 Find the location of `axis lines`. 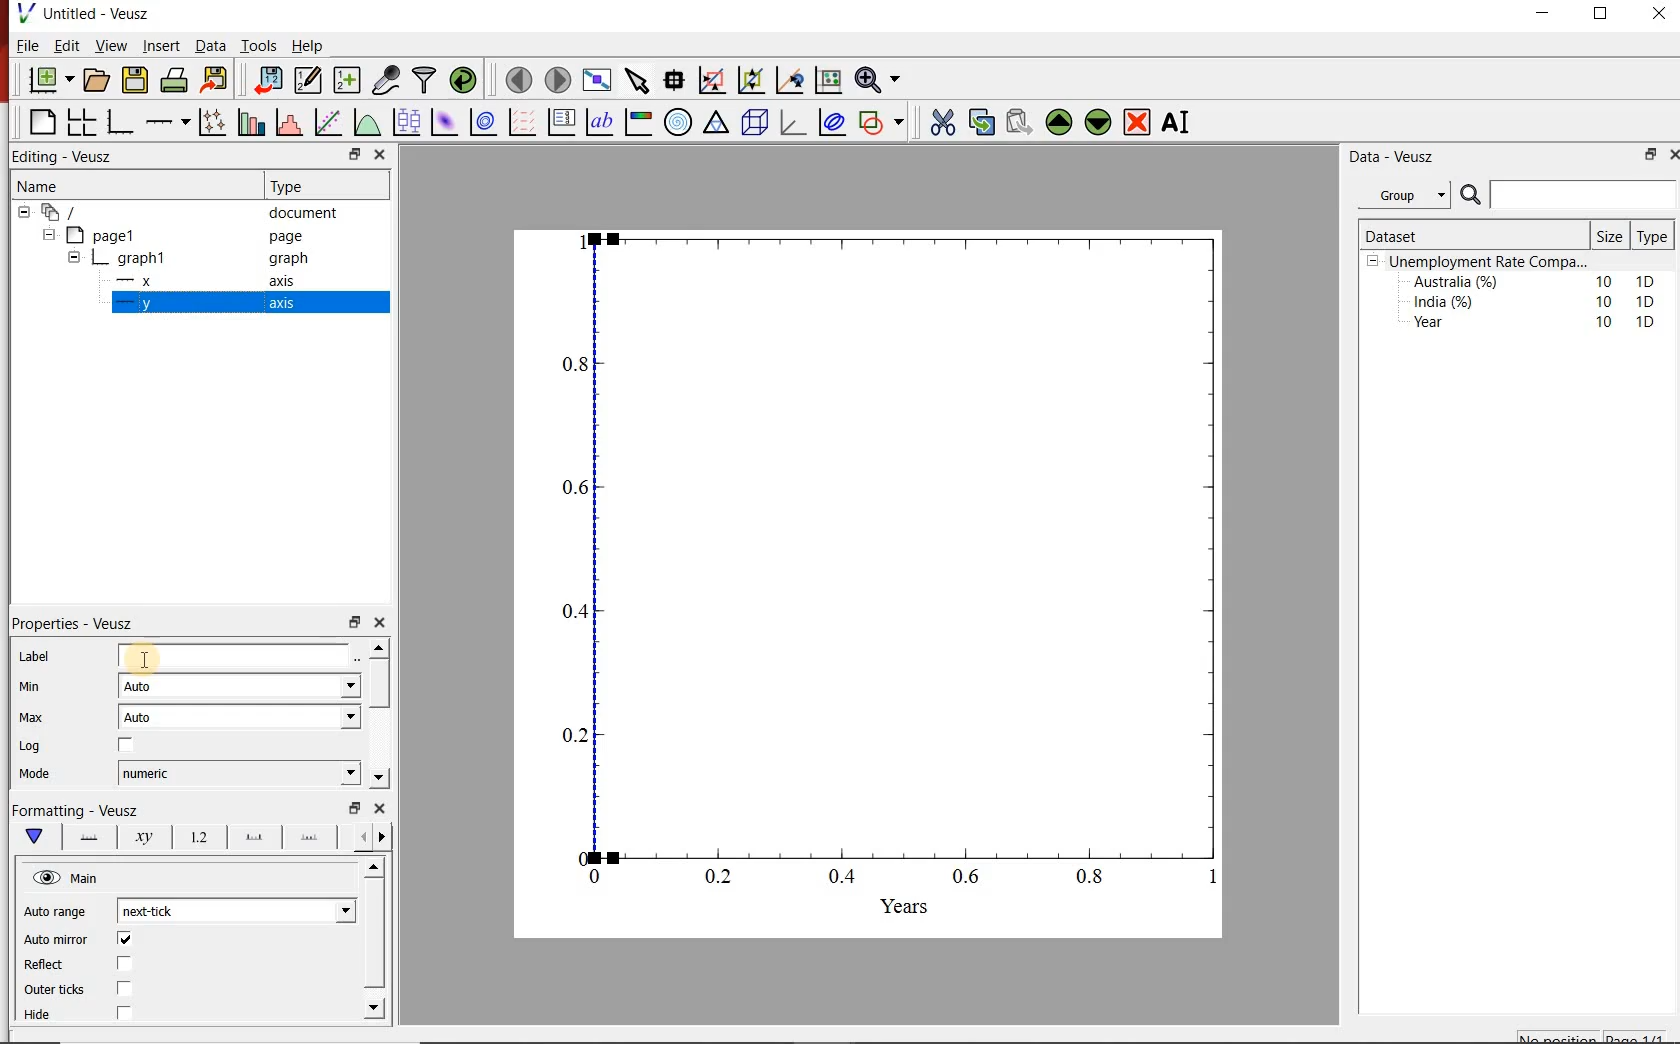

axis lines is located at coordinates (91, 838).